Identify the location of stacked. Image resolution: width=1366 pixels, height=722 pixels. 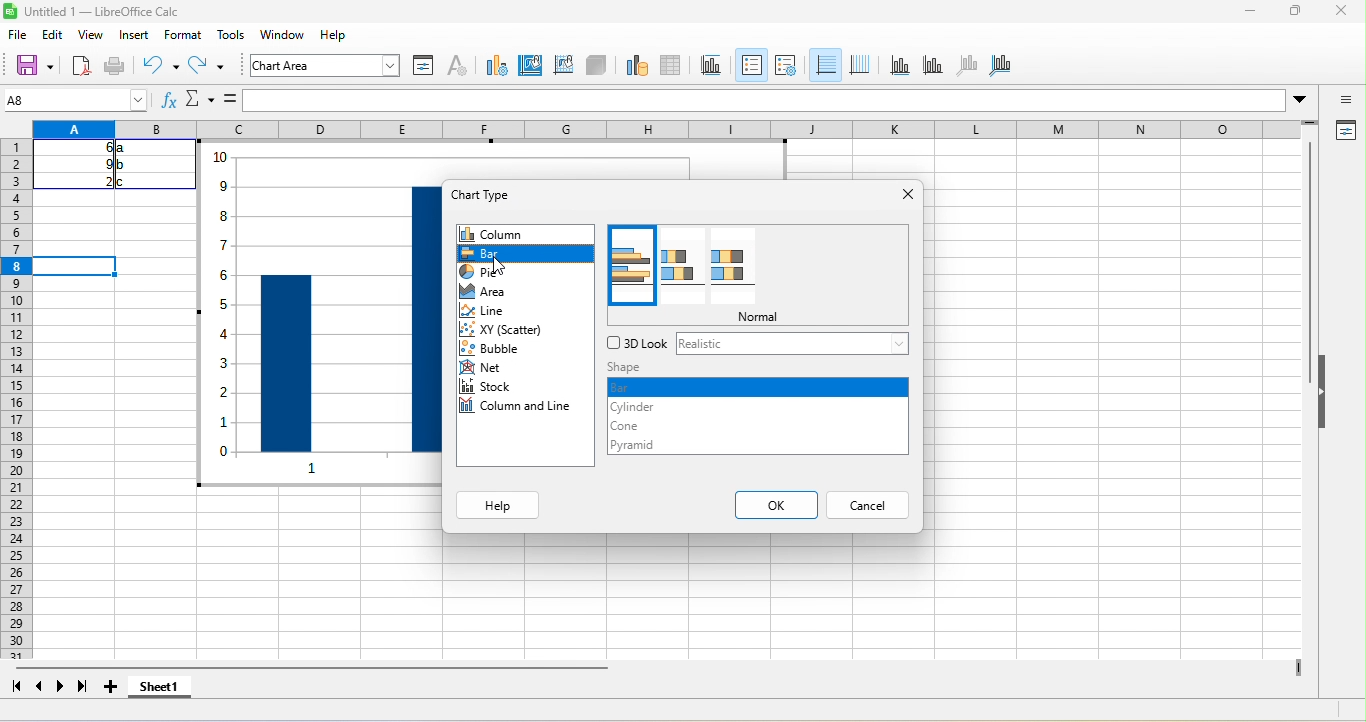
(681, 269).